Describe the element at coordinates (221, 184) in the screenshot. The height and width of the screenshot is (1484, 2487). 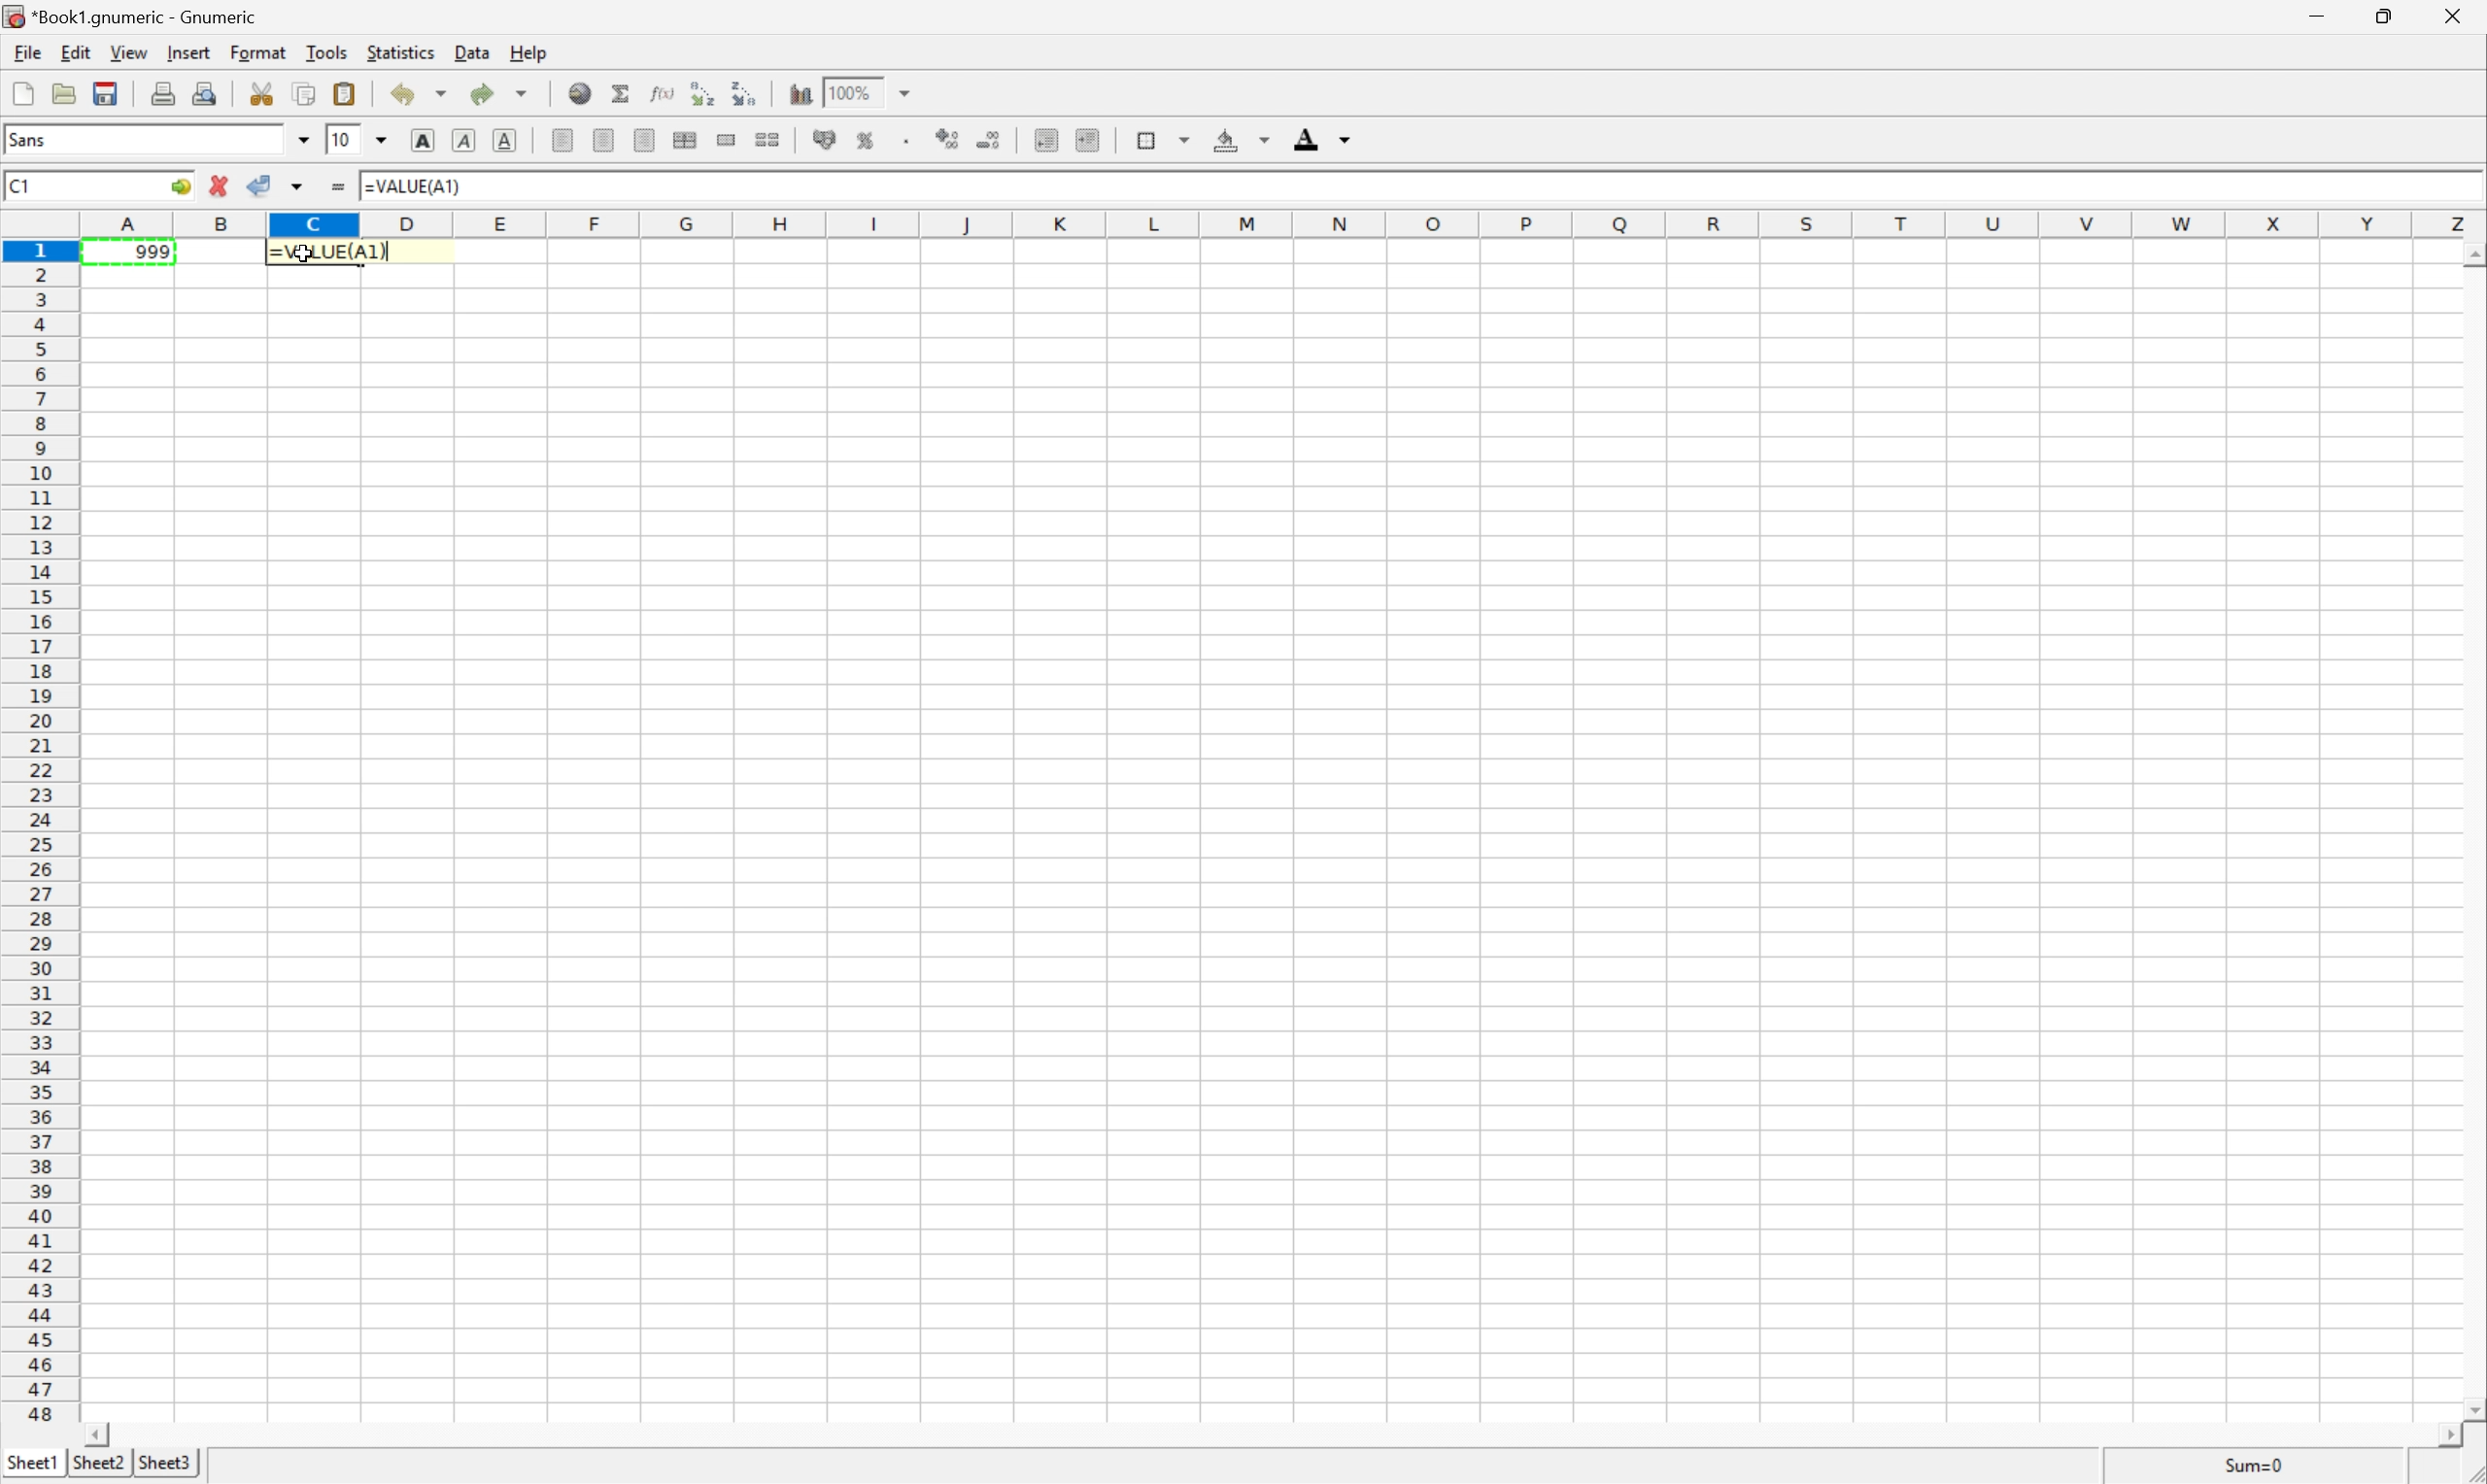
I see `cancel change` at that location.